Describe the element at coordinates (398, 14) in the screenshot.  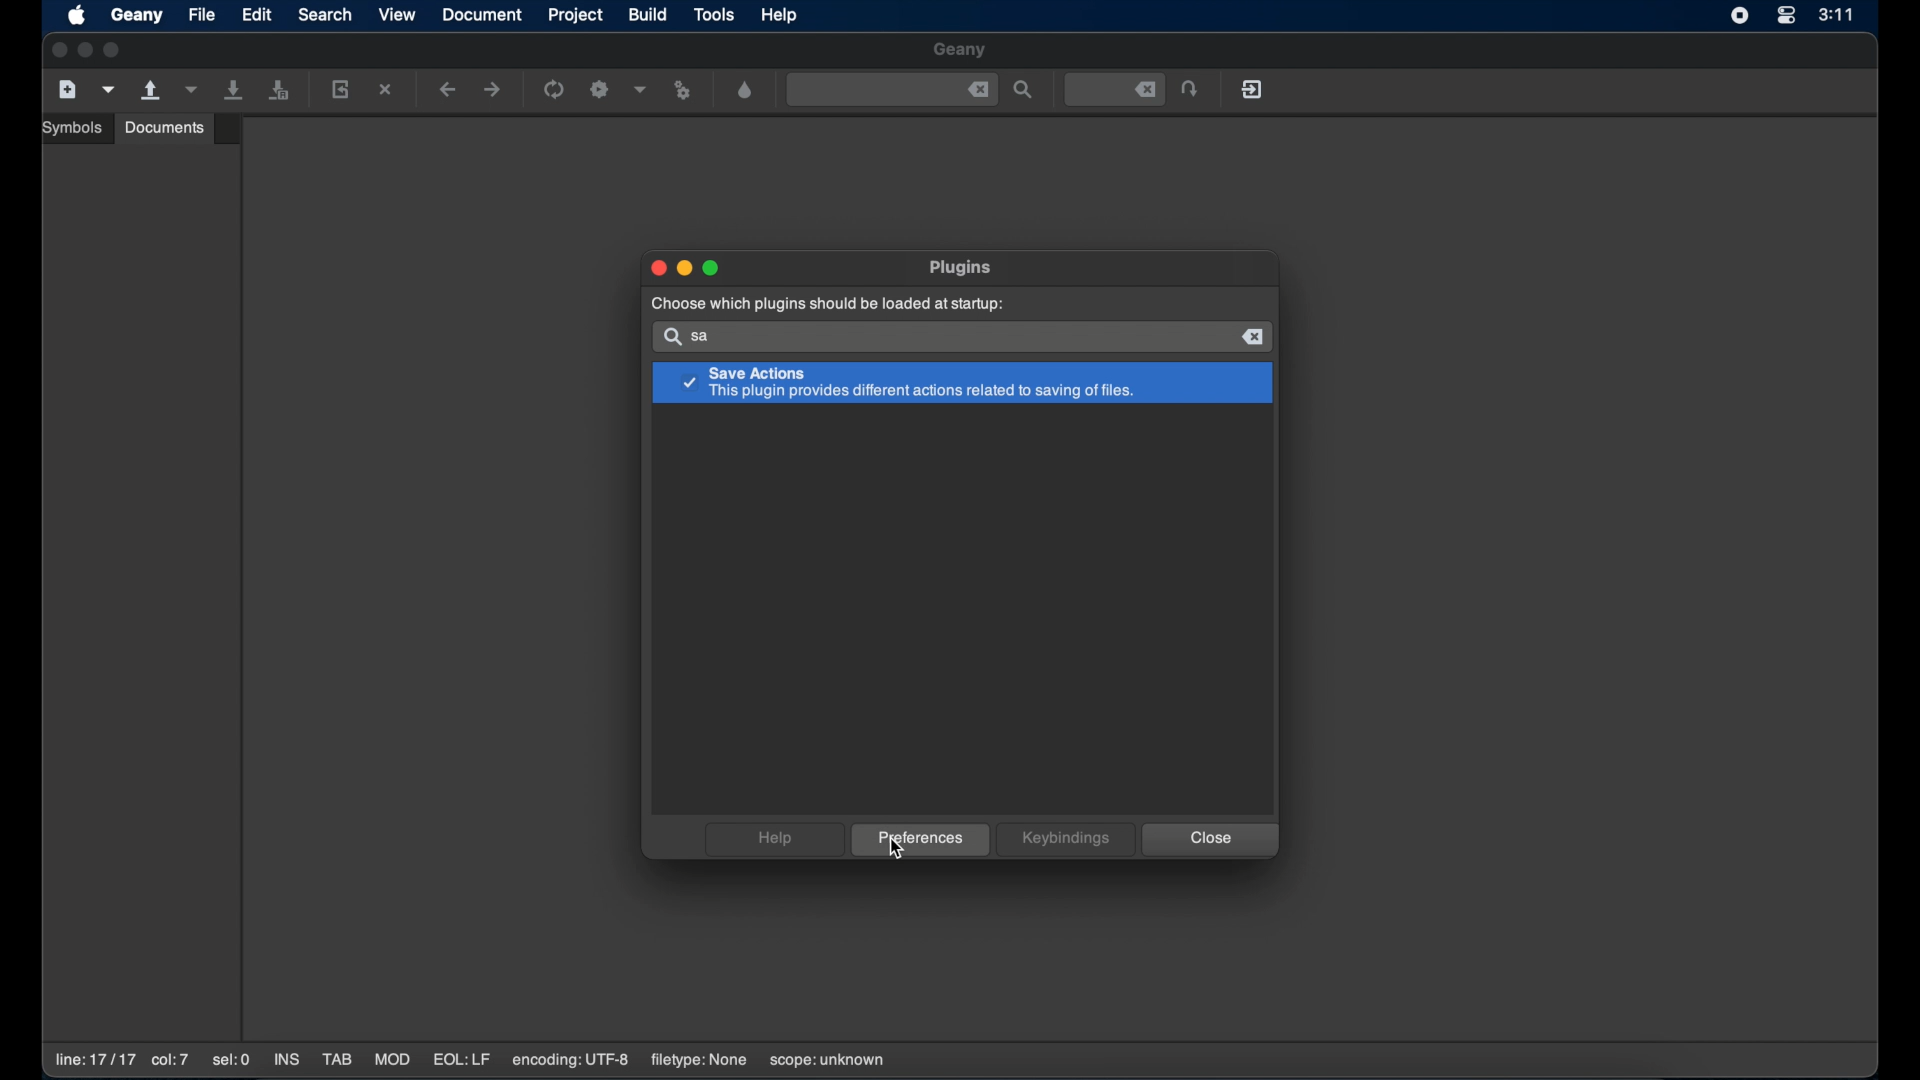
I see `view` at that location.